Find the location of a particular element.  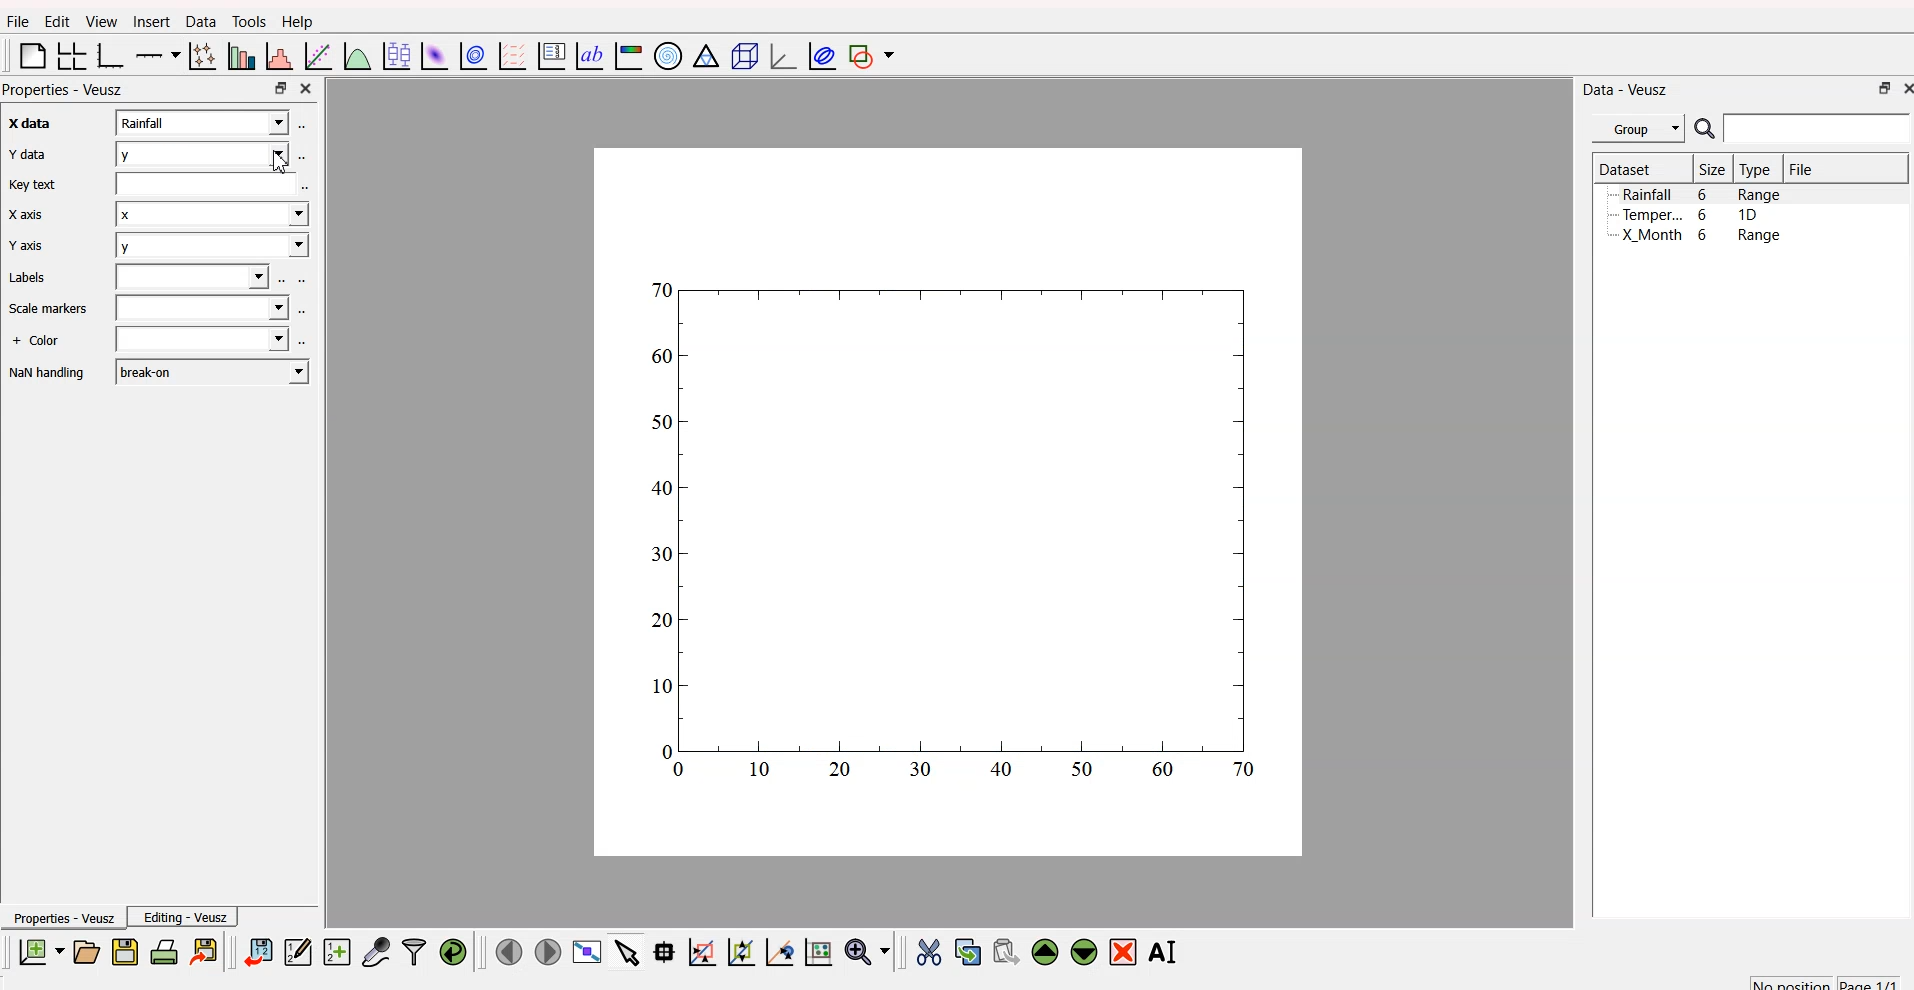

Properties - Veusz is located at coordinates (62, 917).